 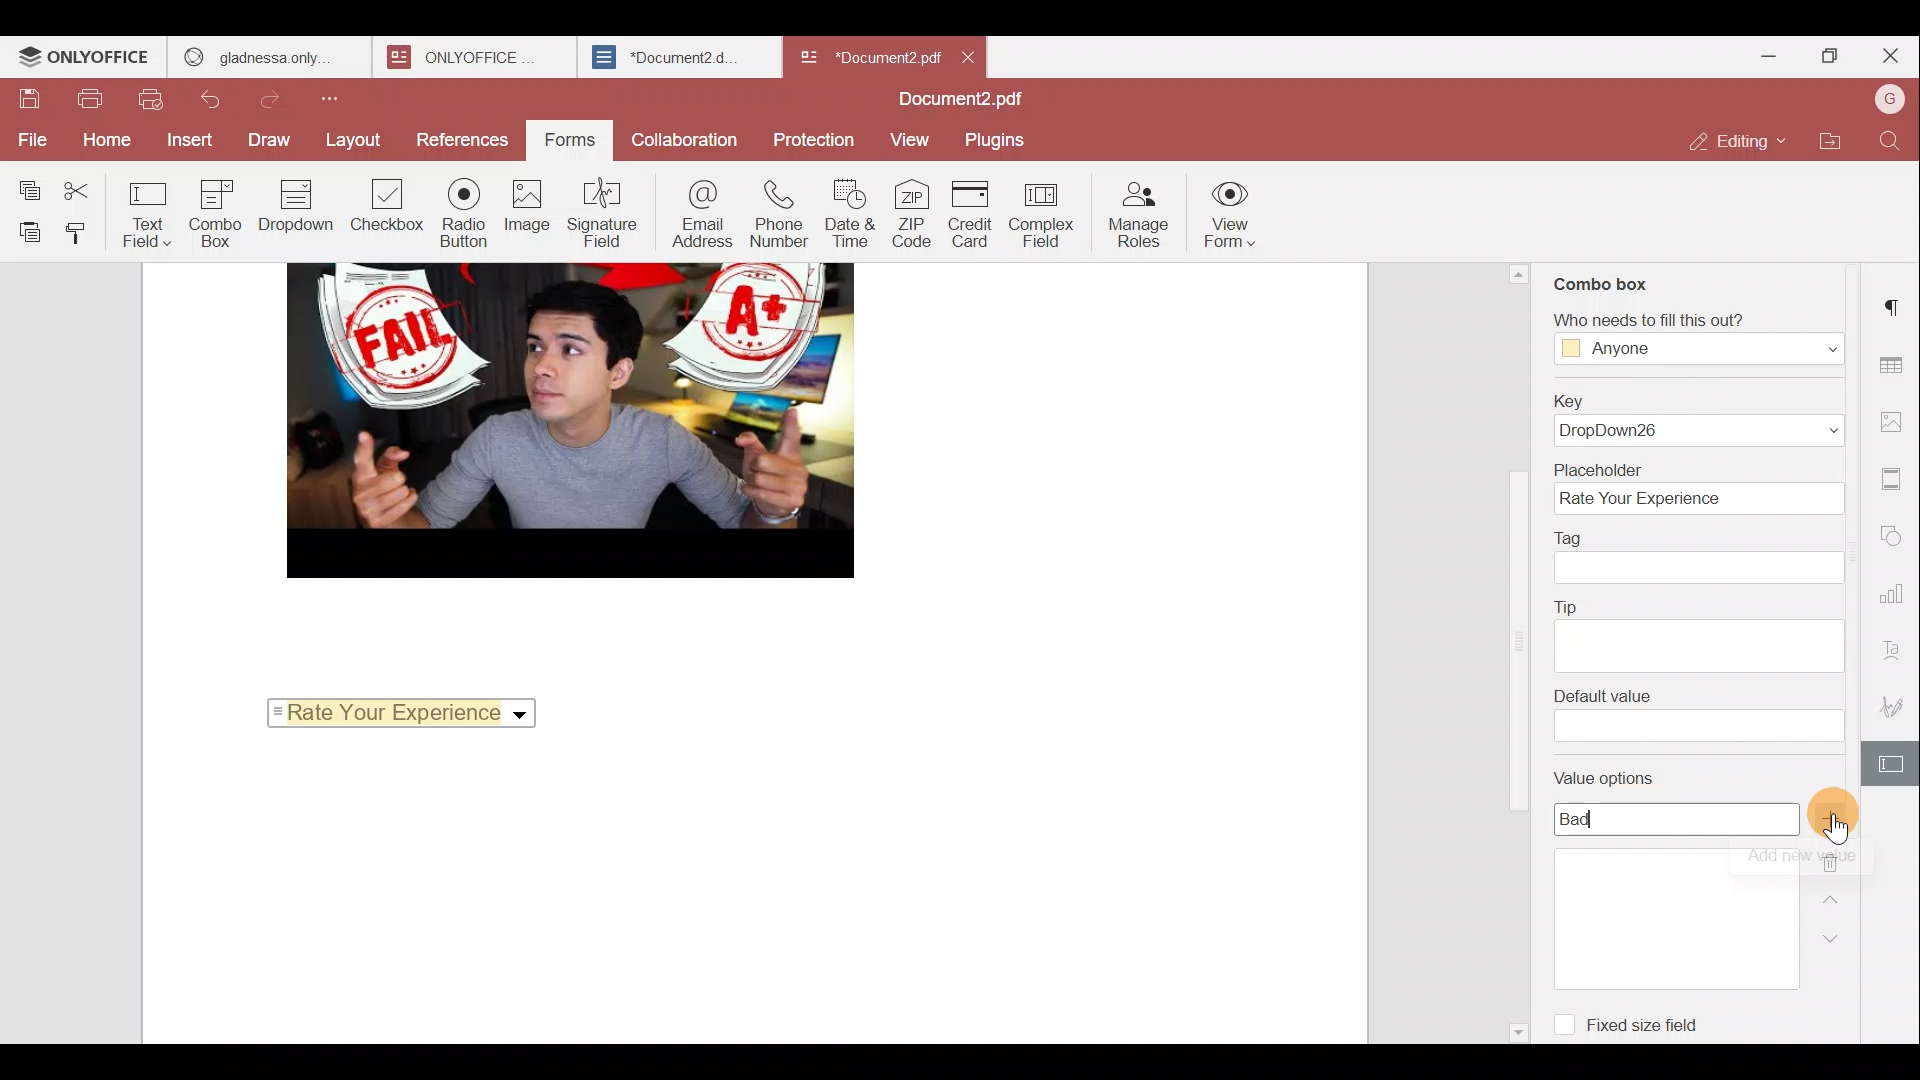 I want to click on Editing mode, so click(x=1735, y=143).